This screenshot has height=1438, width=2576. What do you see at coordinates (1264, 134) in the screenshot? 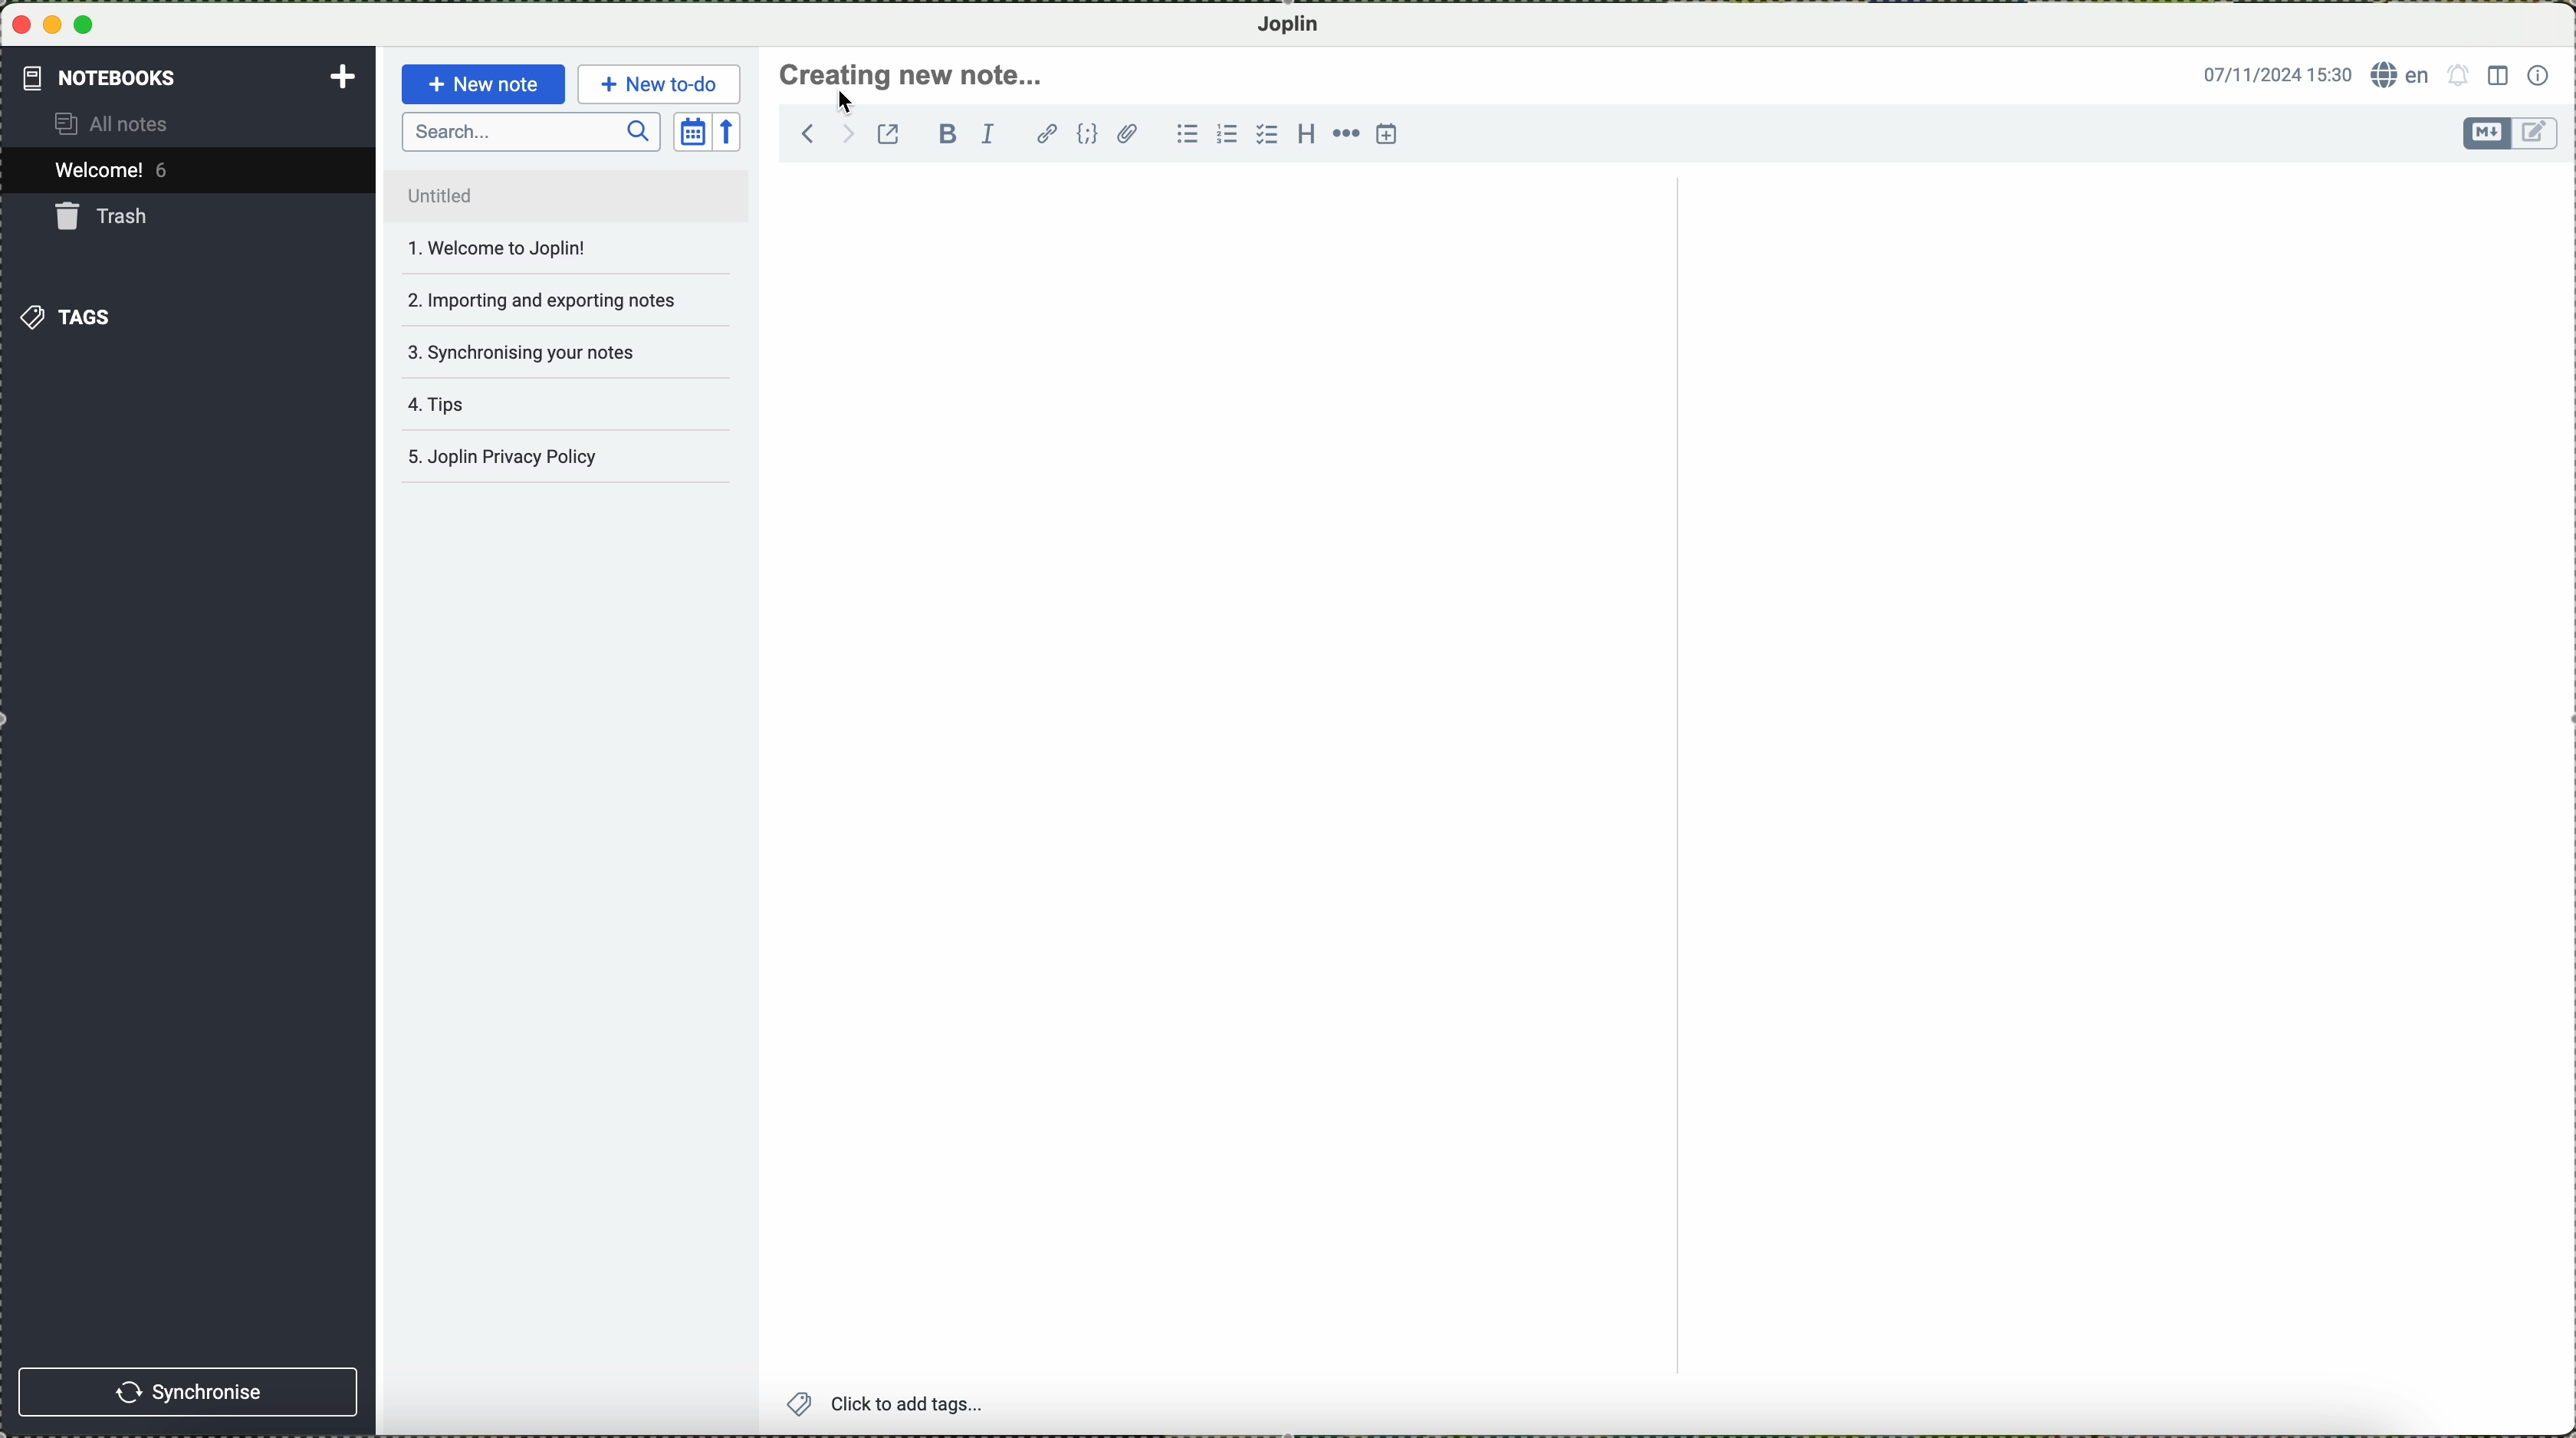
I see `checkbox` at bounding box center [1264, 134].